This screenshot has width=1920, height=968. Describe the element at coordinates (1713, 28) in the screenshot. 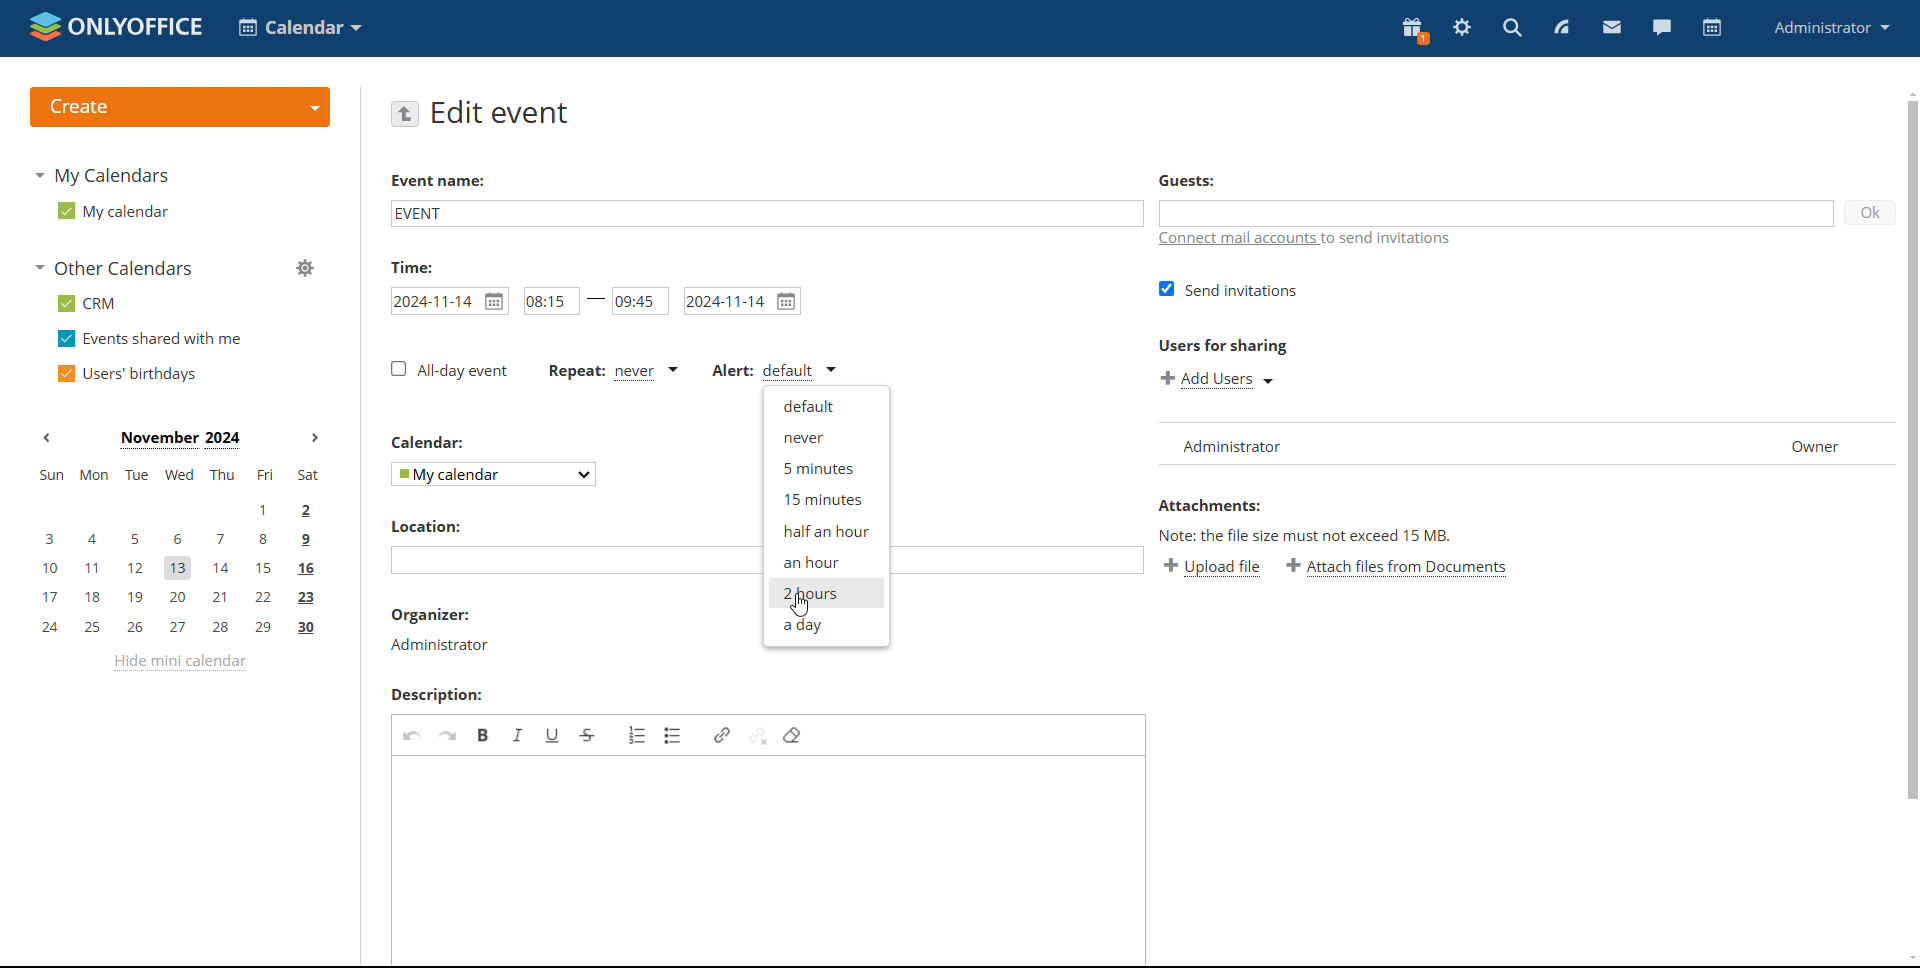

I see `calendar` at that location.